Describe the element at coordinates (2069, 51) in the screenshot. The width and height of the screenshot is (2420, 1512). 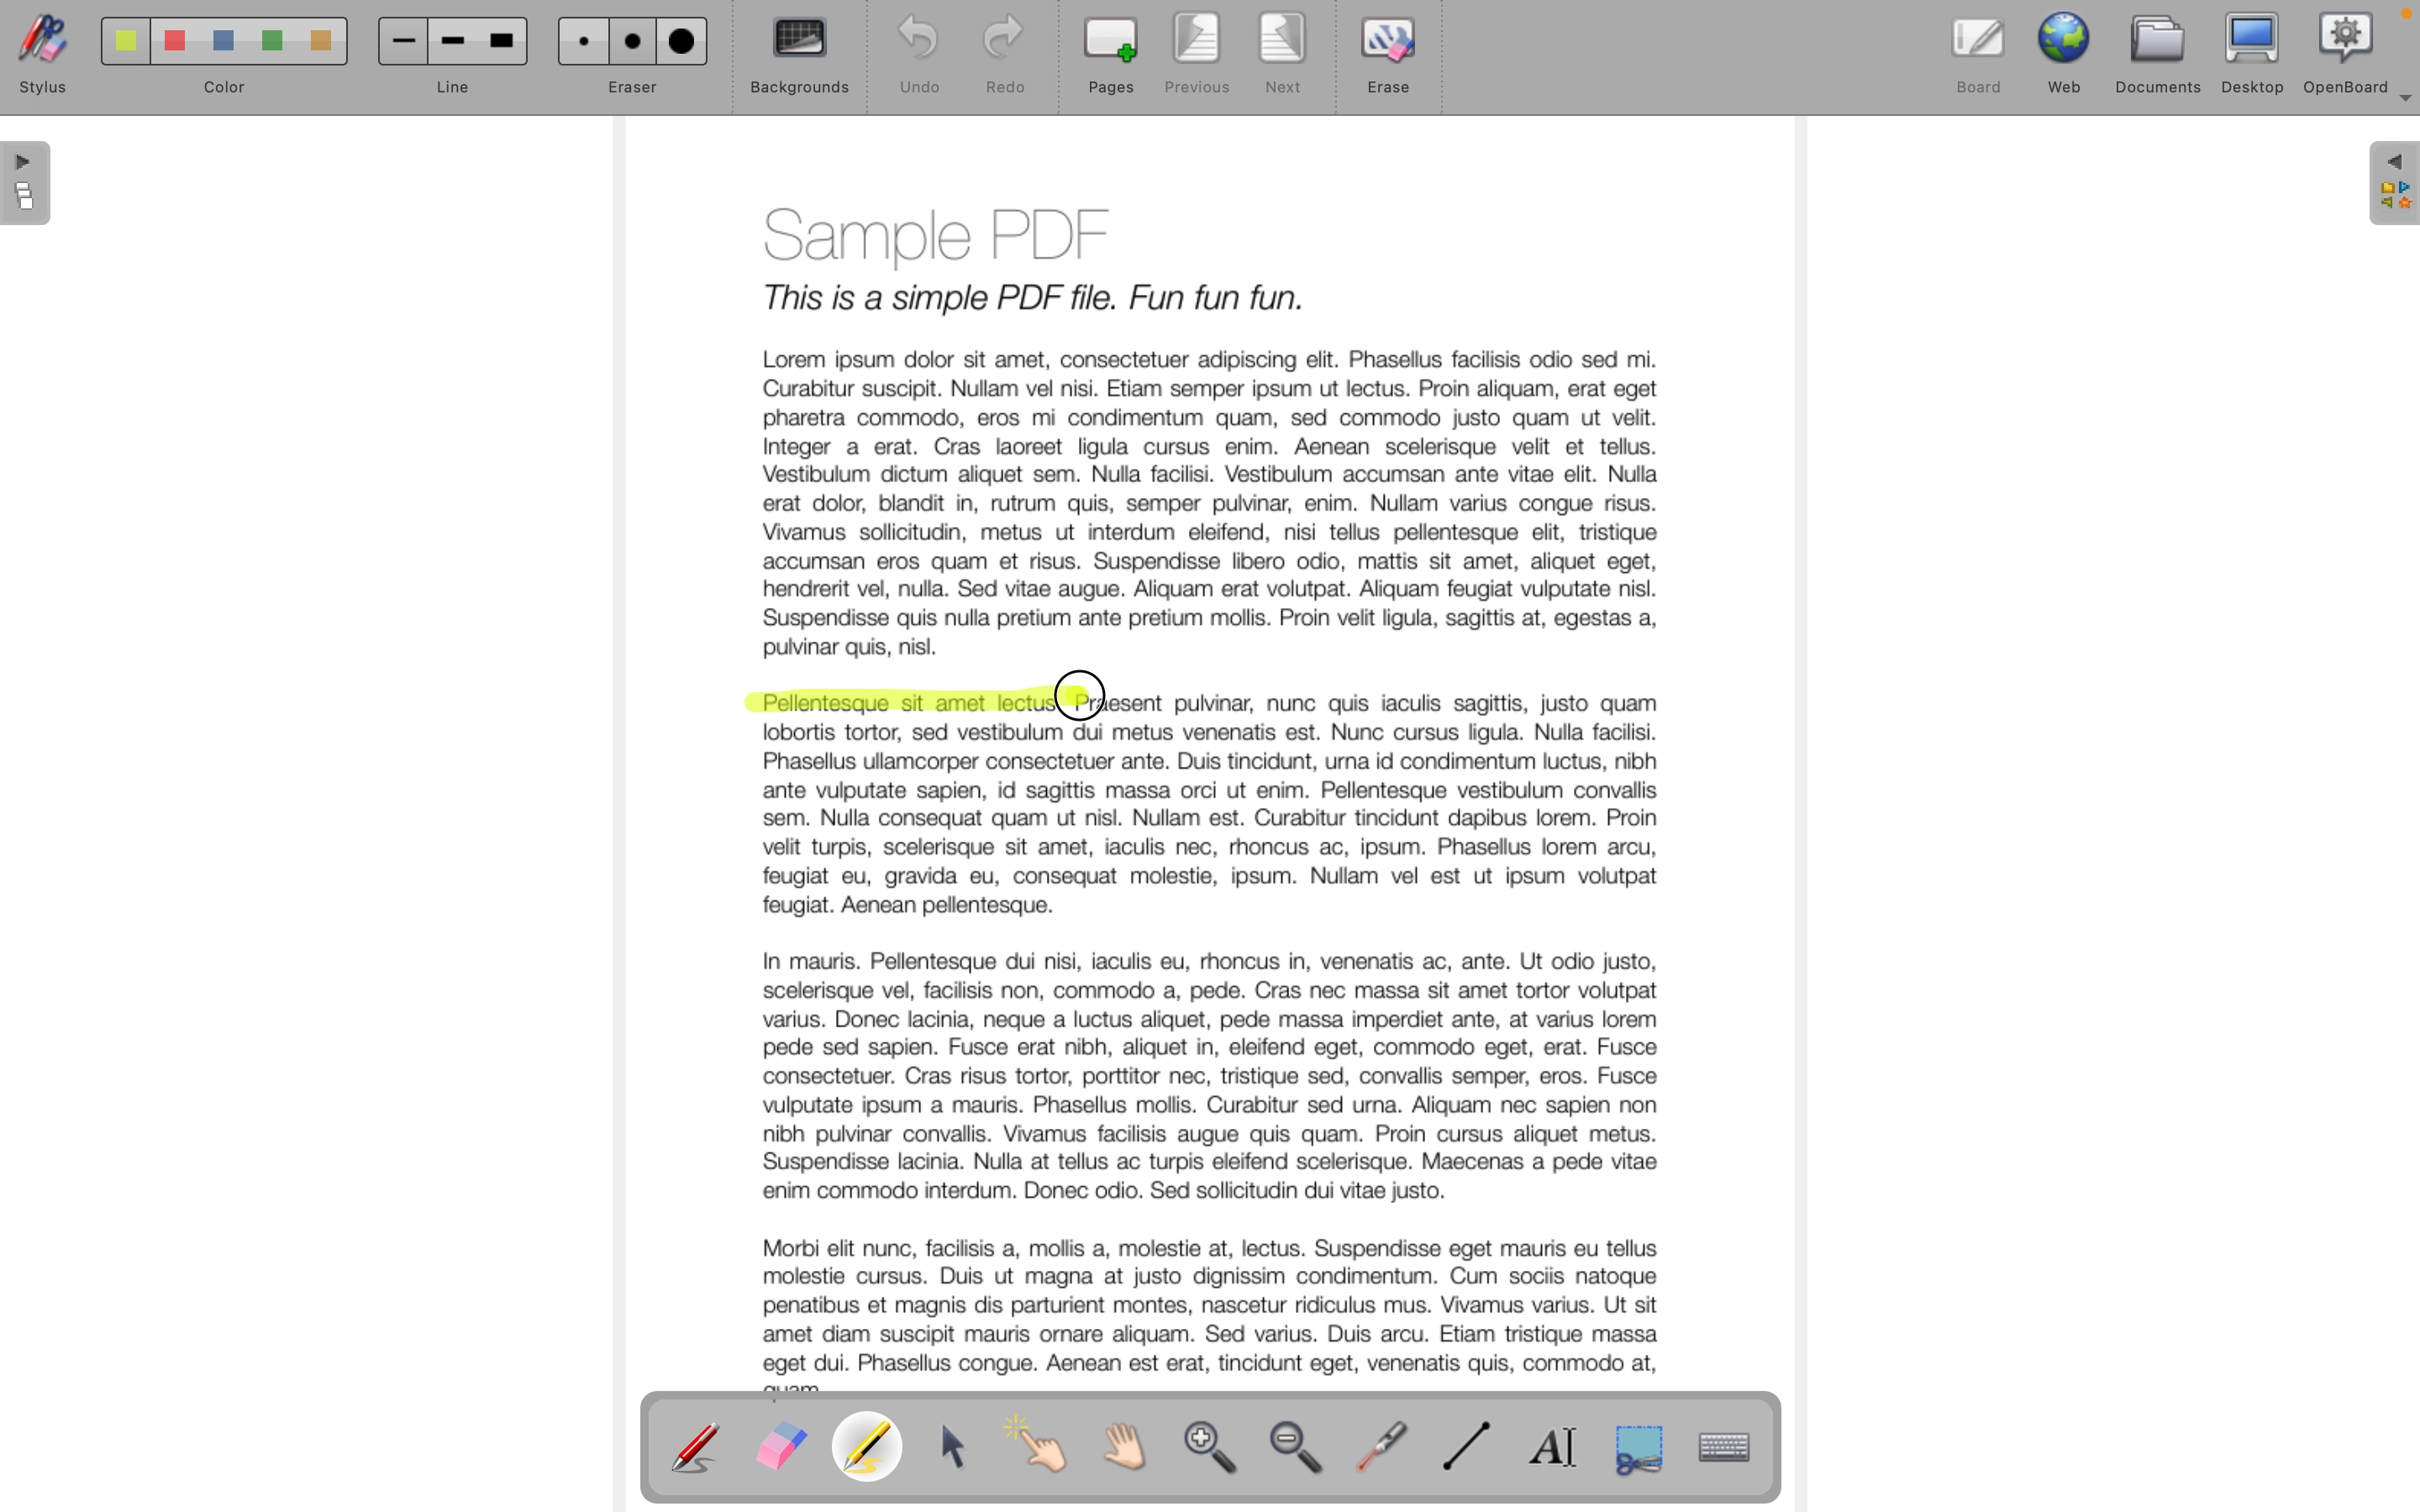
I see `web` at that location.